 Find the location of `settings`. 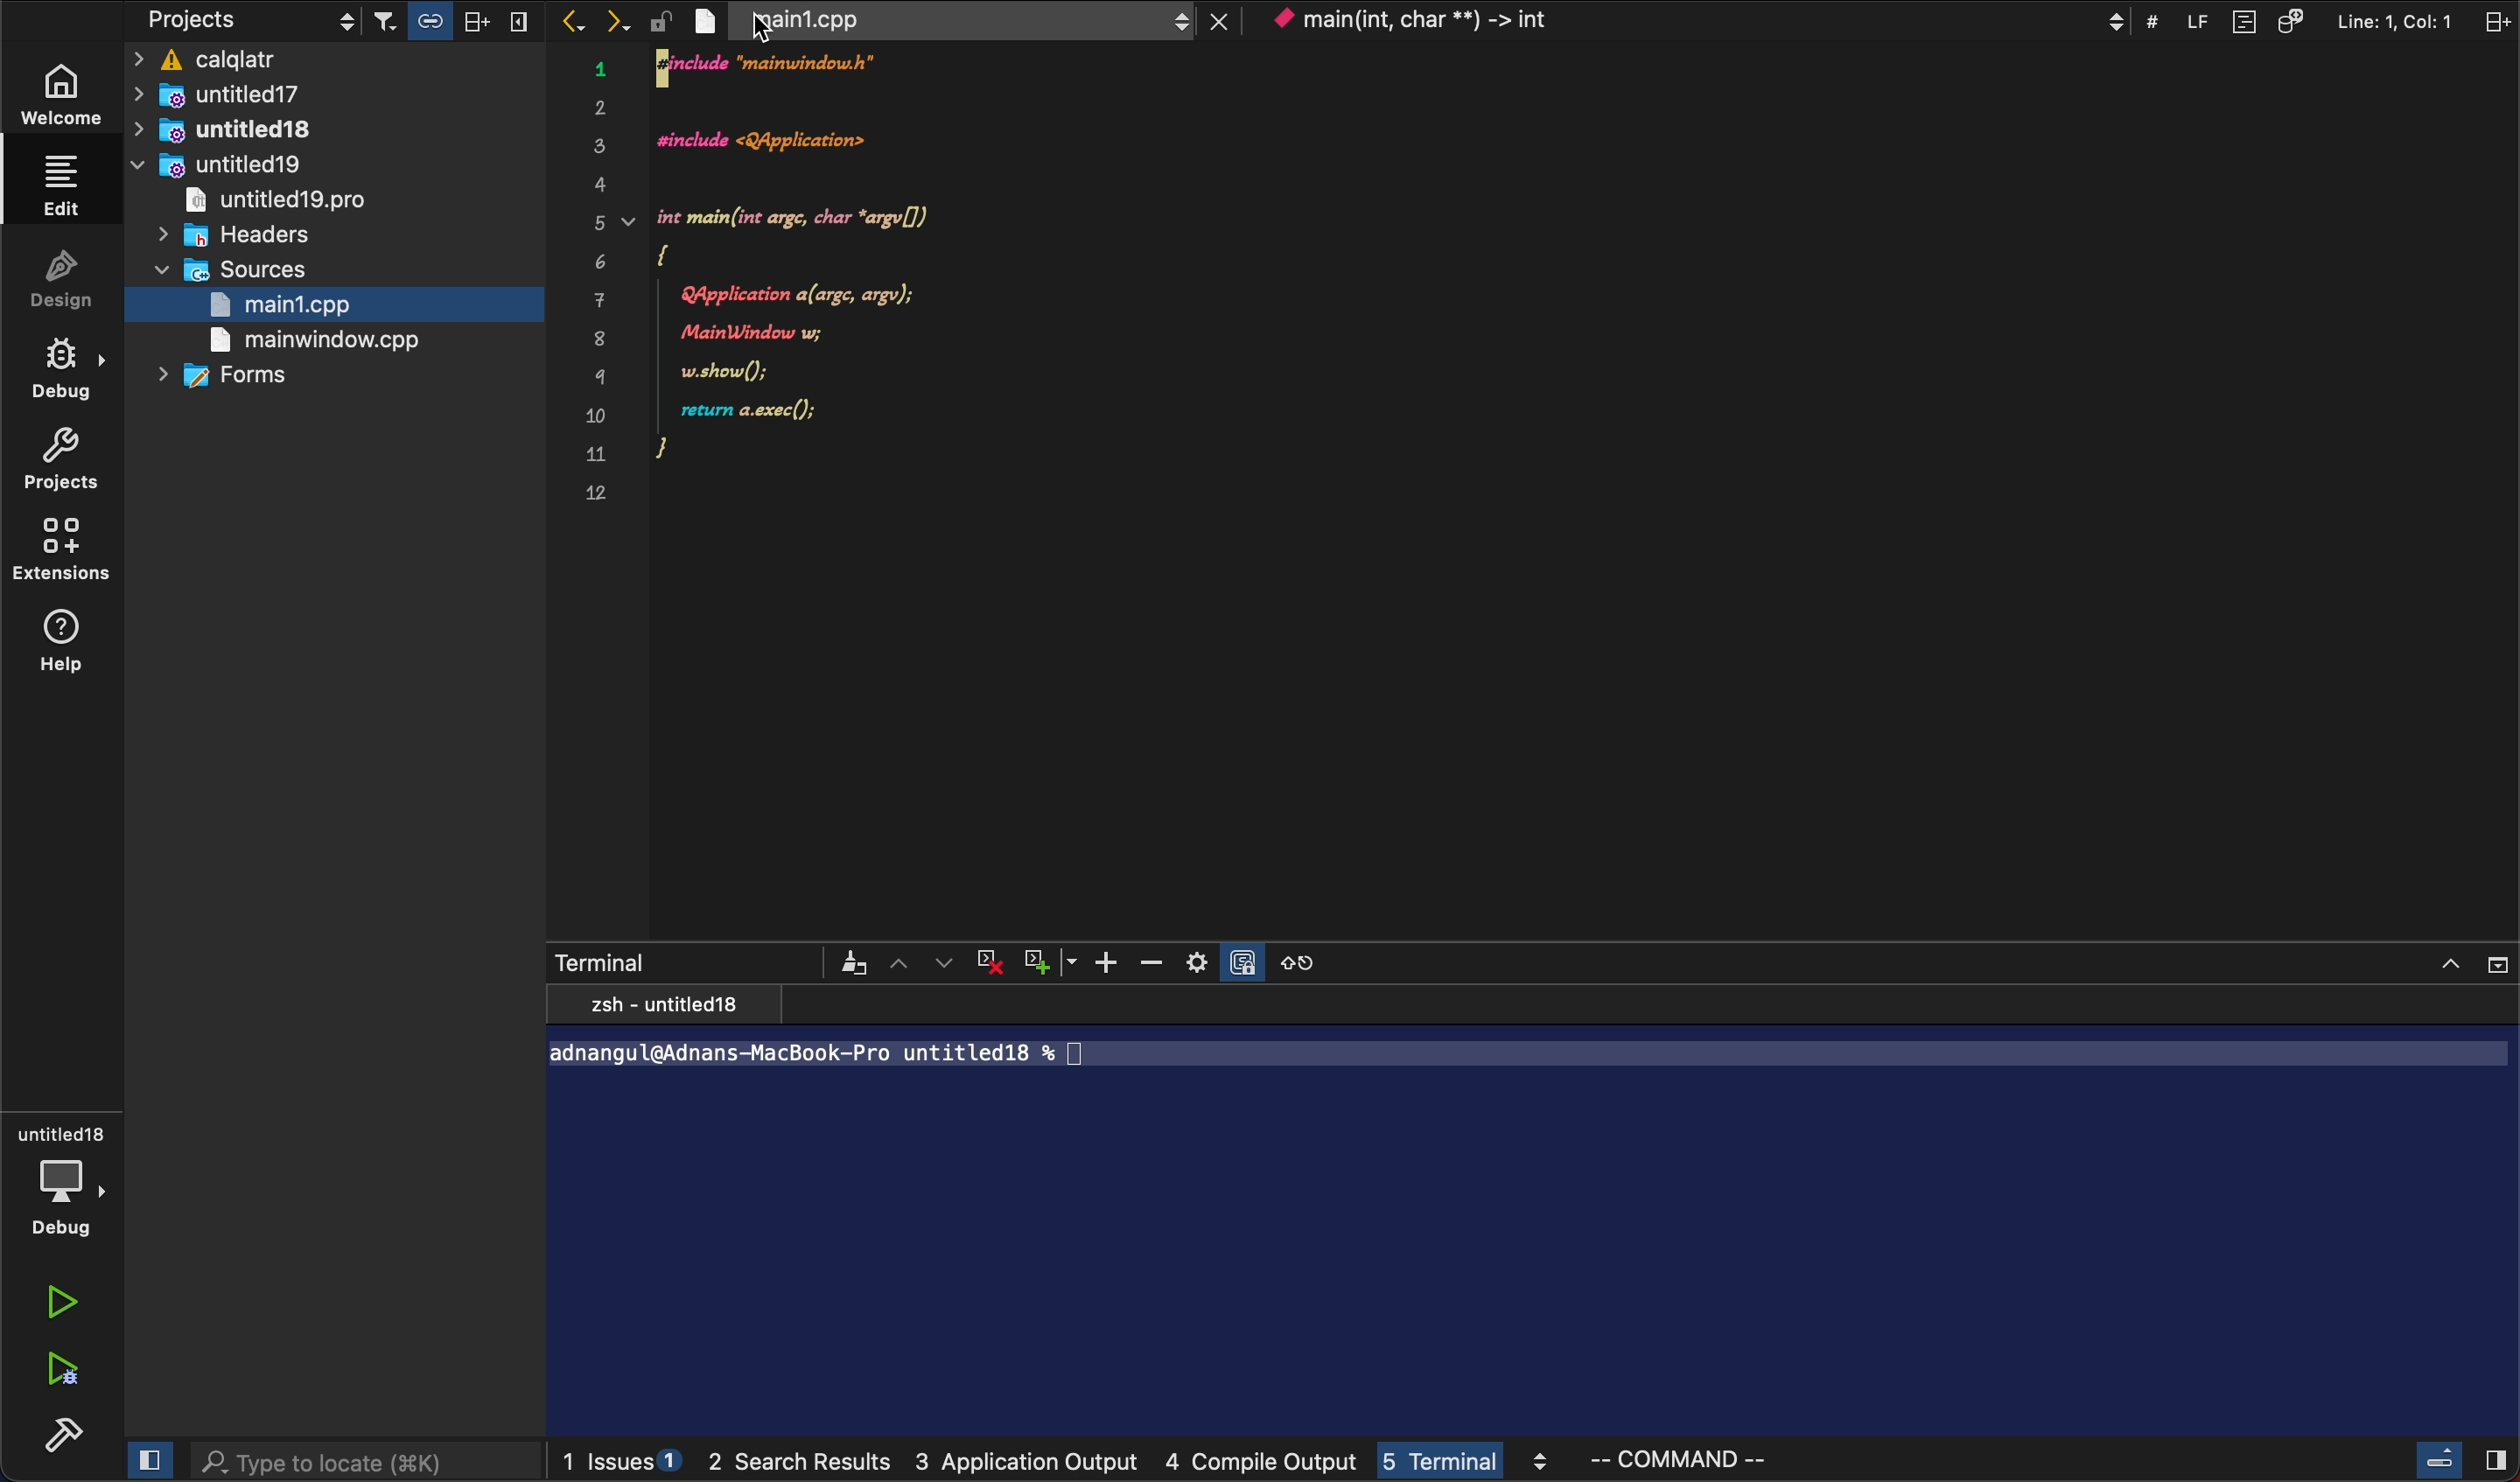

settings is located at coordinates (1227, 962).